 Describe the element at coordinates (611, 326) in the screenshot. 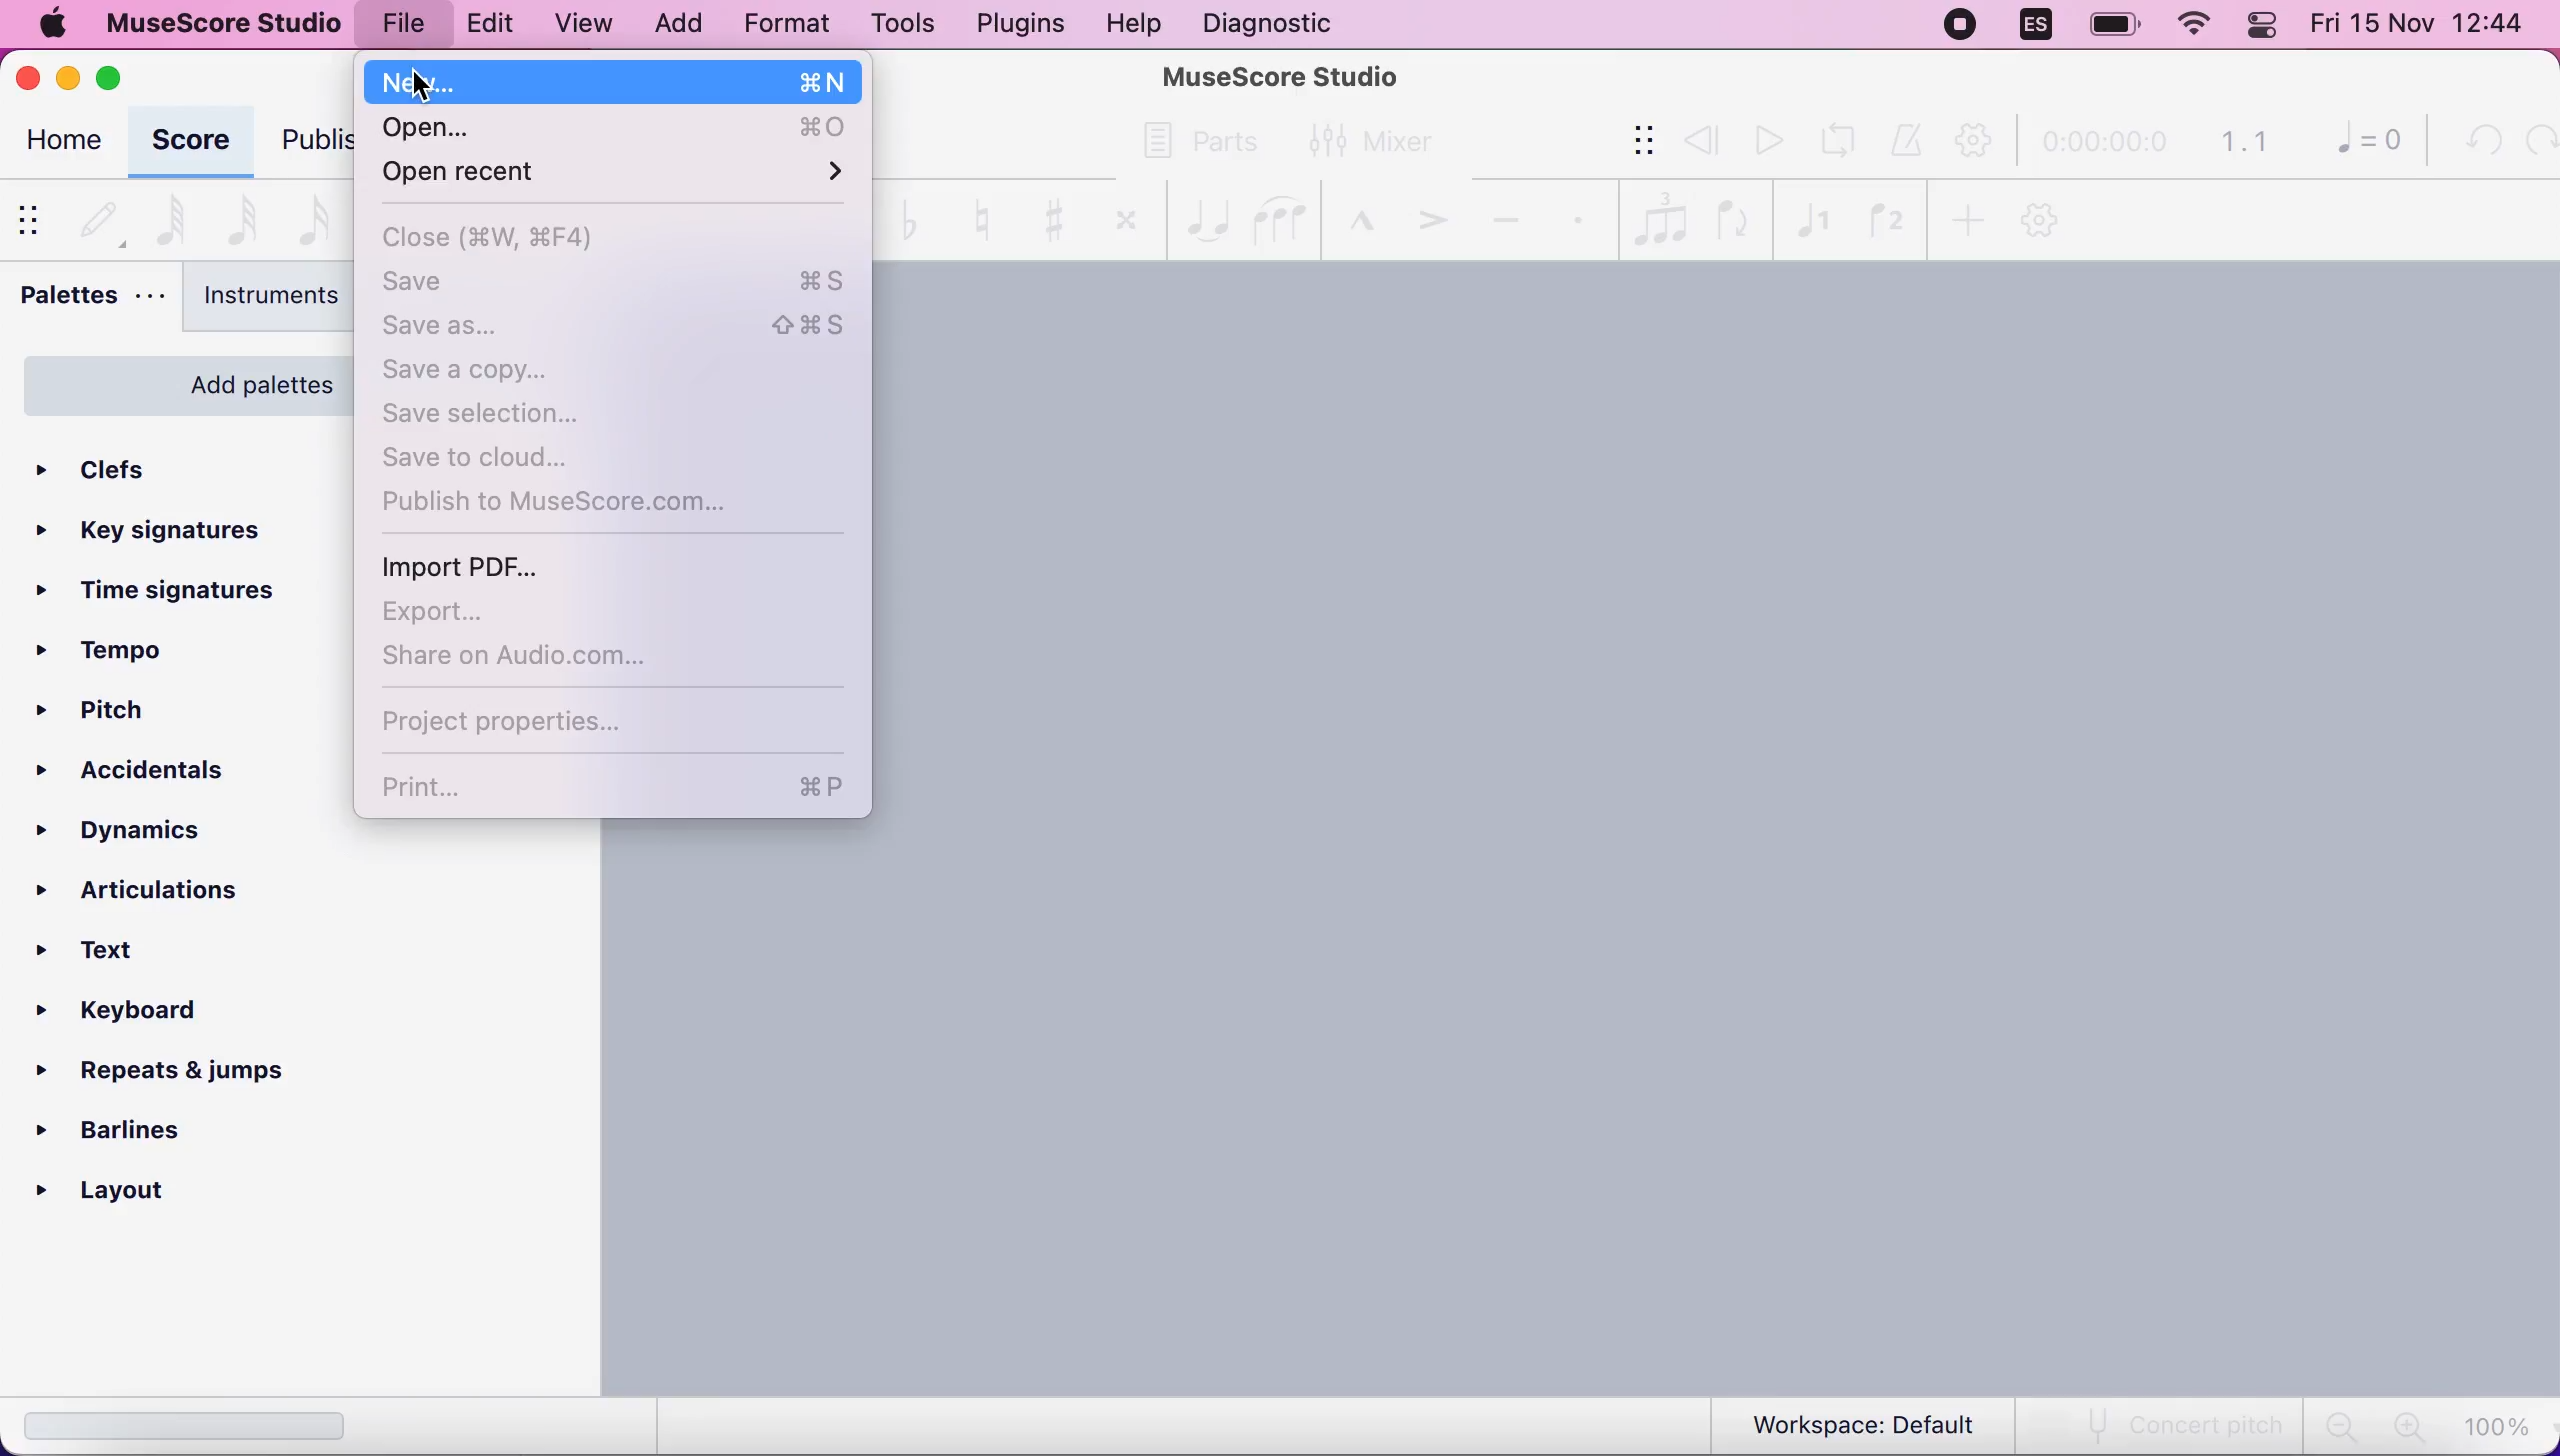

I see `save as` at that location.